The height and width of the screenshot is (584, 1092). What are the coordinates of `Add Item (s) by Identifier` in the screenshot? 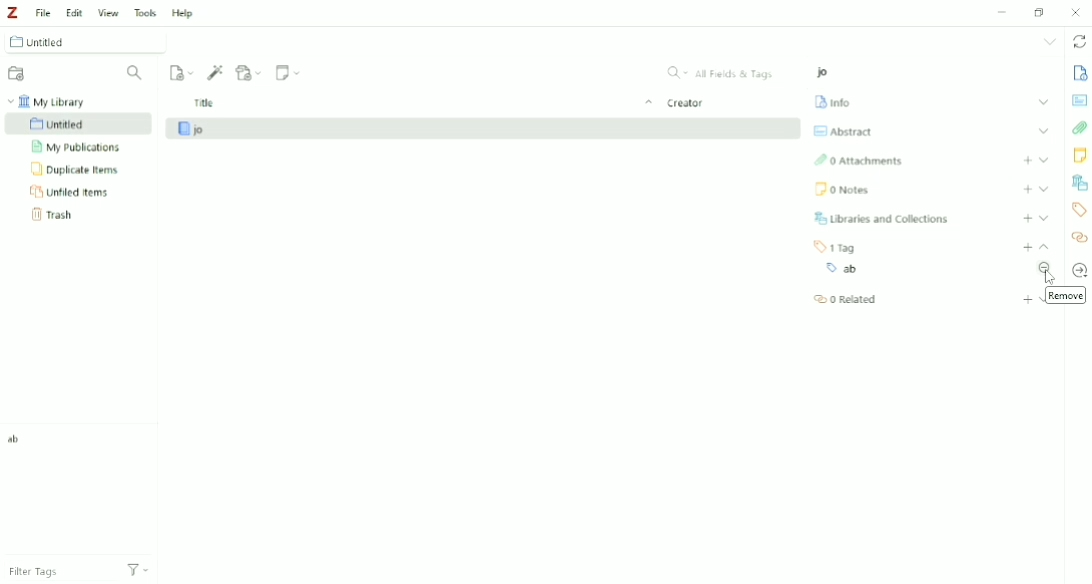 It's located at (216, 72).